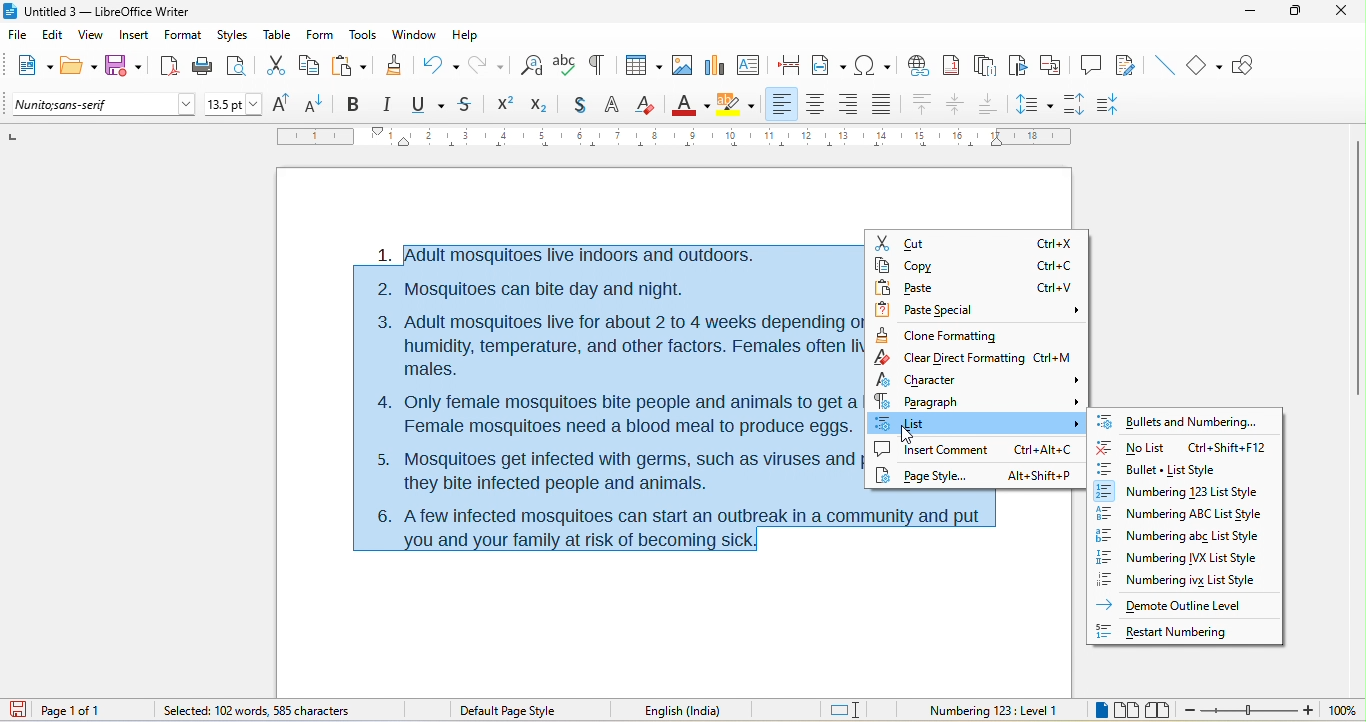 This screenshot has height=722, width=1366. I want to click on select option, so click(979, 423).